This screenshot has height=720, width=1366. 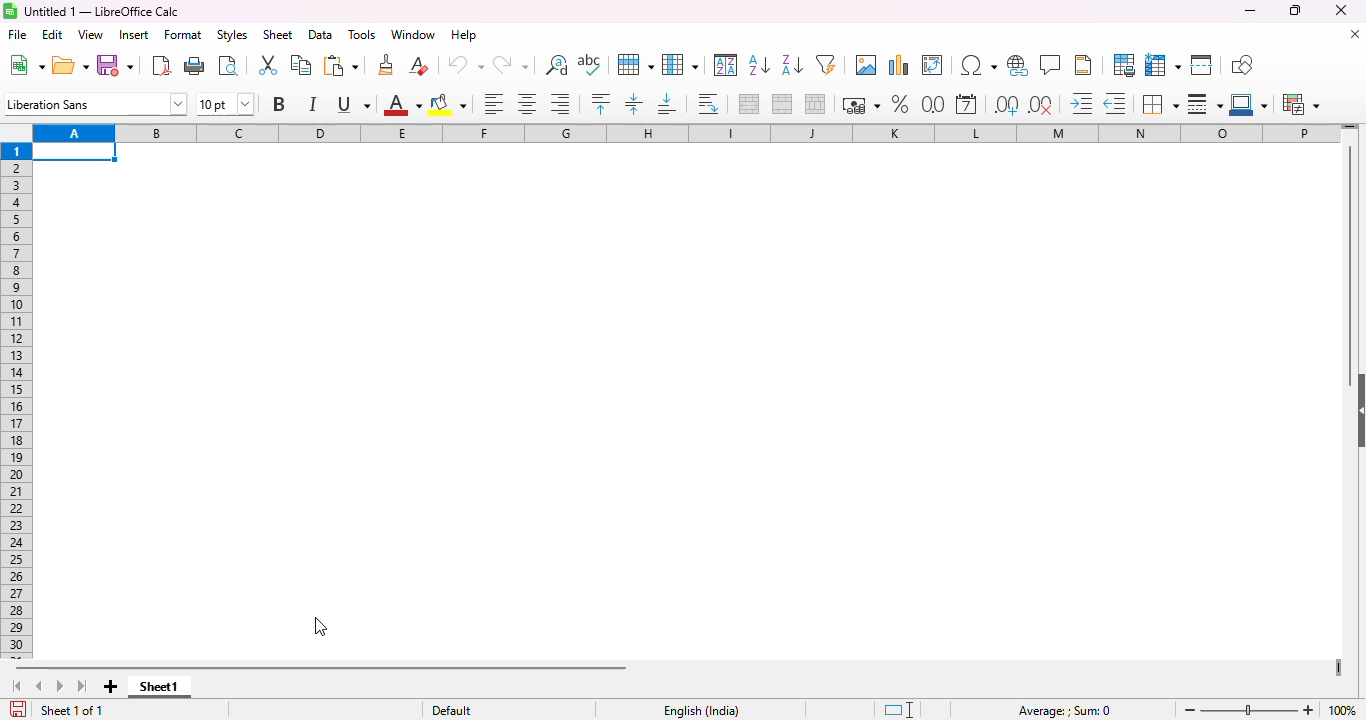 What do you see at coordinates (527, 104) in the screenshot?
I see `align center` at bounding box center [527, 104].